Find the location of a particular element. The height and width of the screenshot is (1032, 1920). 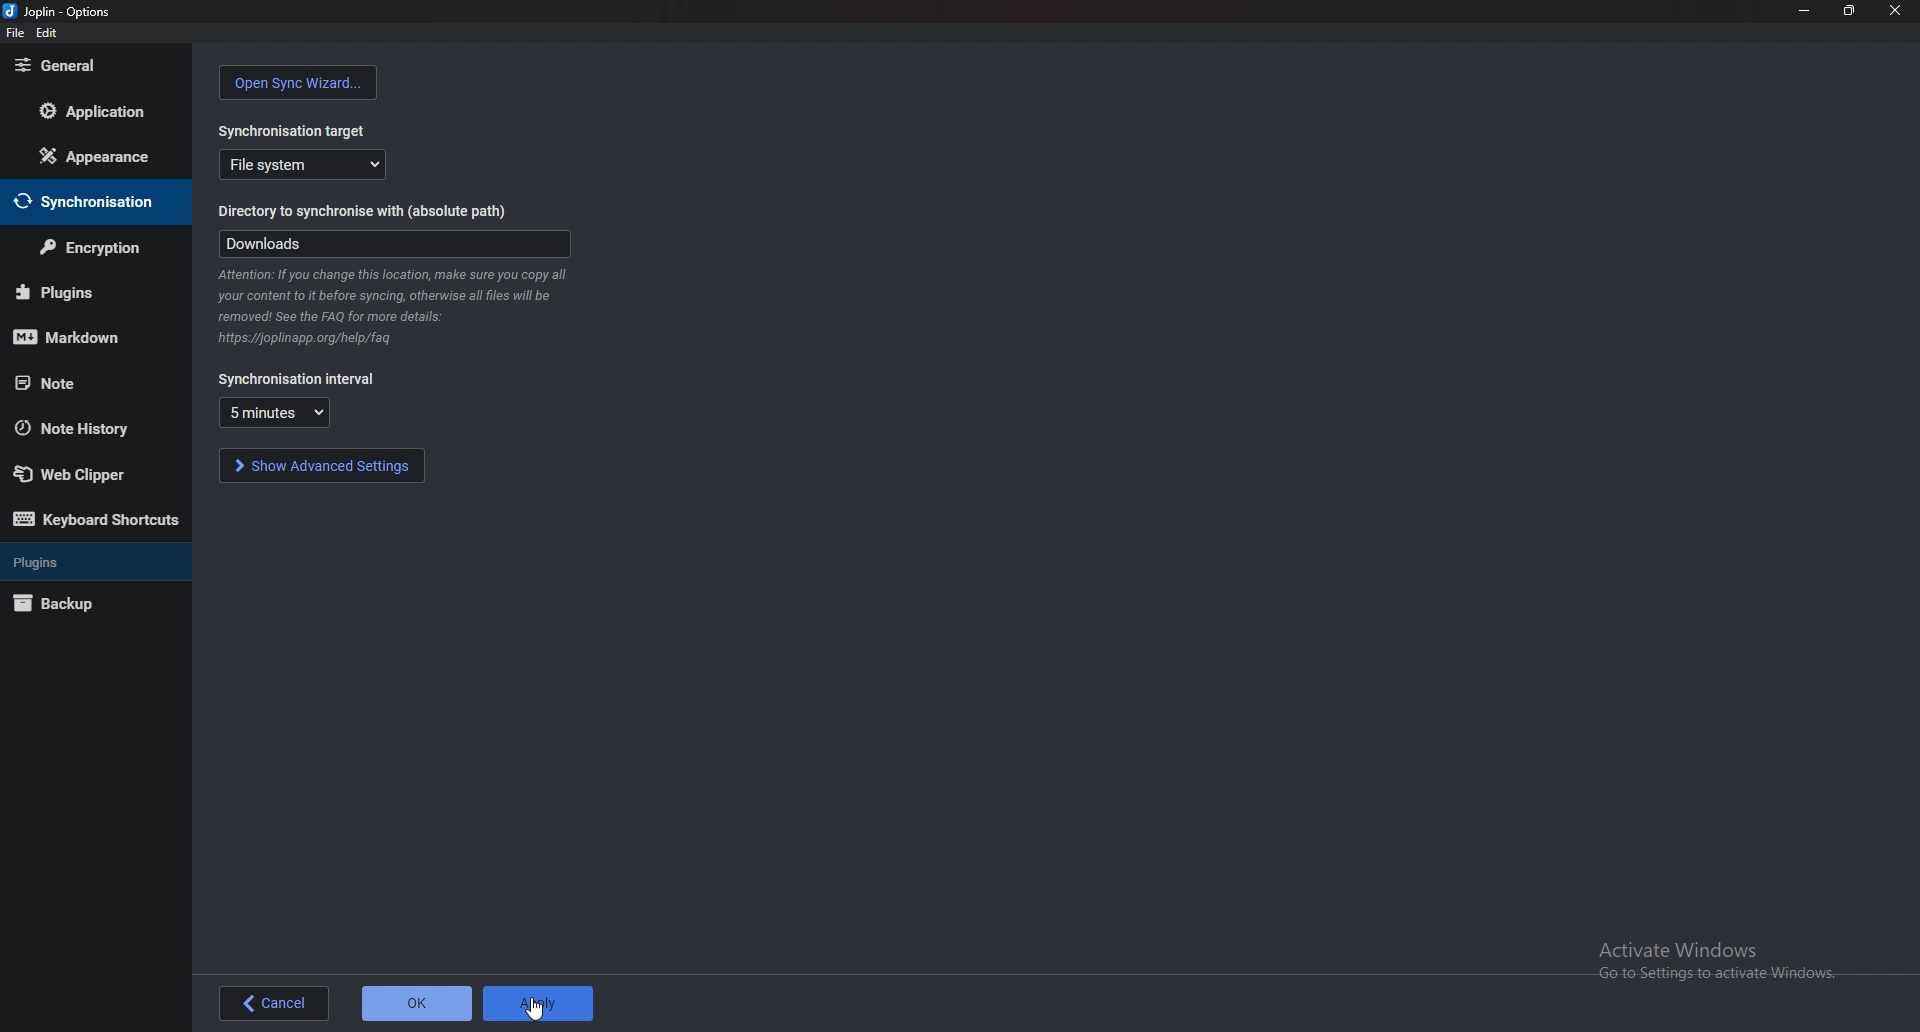

web clipper is located at coordinates (87, 473).